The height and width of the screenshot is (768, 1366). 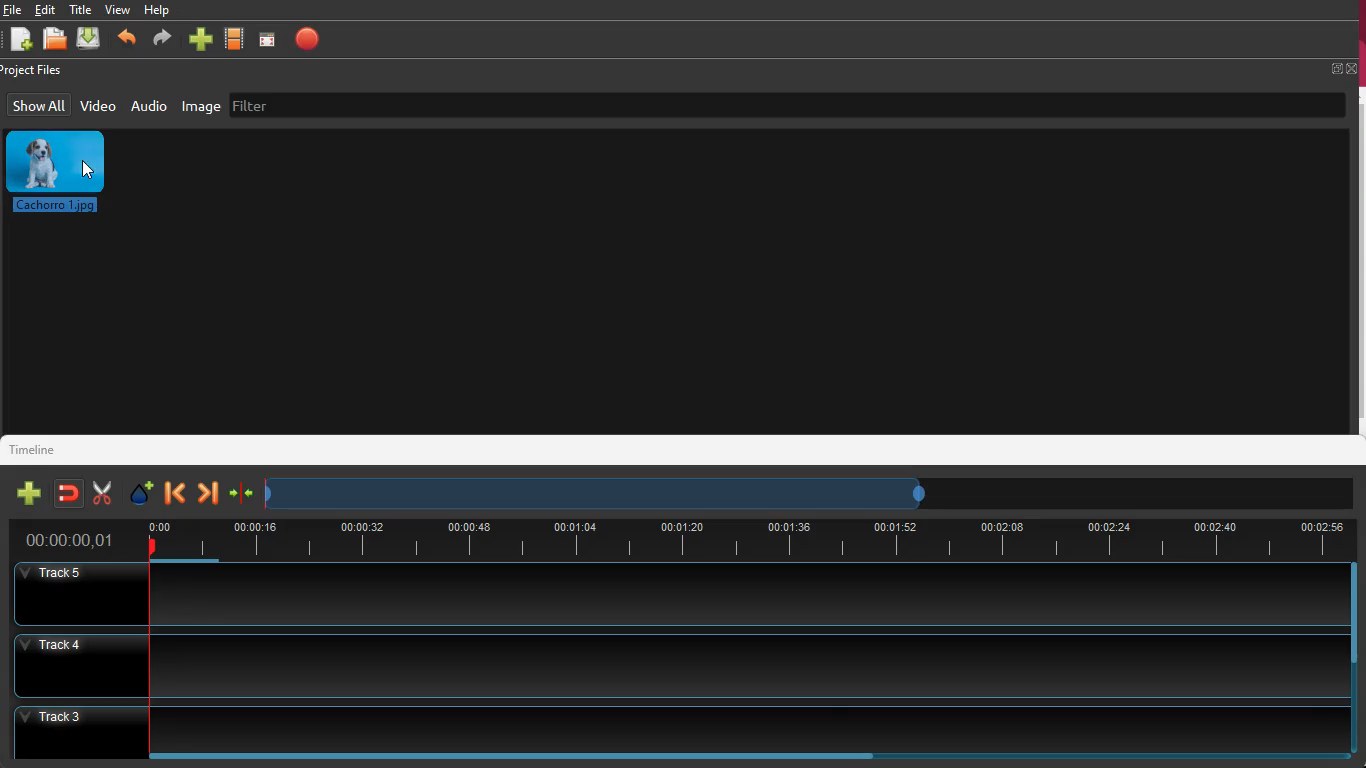 I want to click on forward, so click(x=161, y=39).